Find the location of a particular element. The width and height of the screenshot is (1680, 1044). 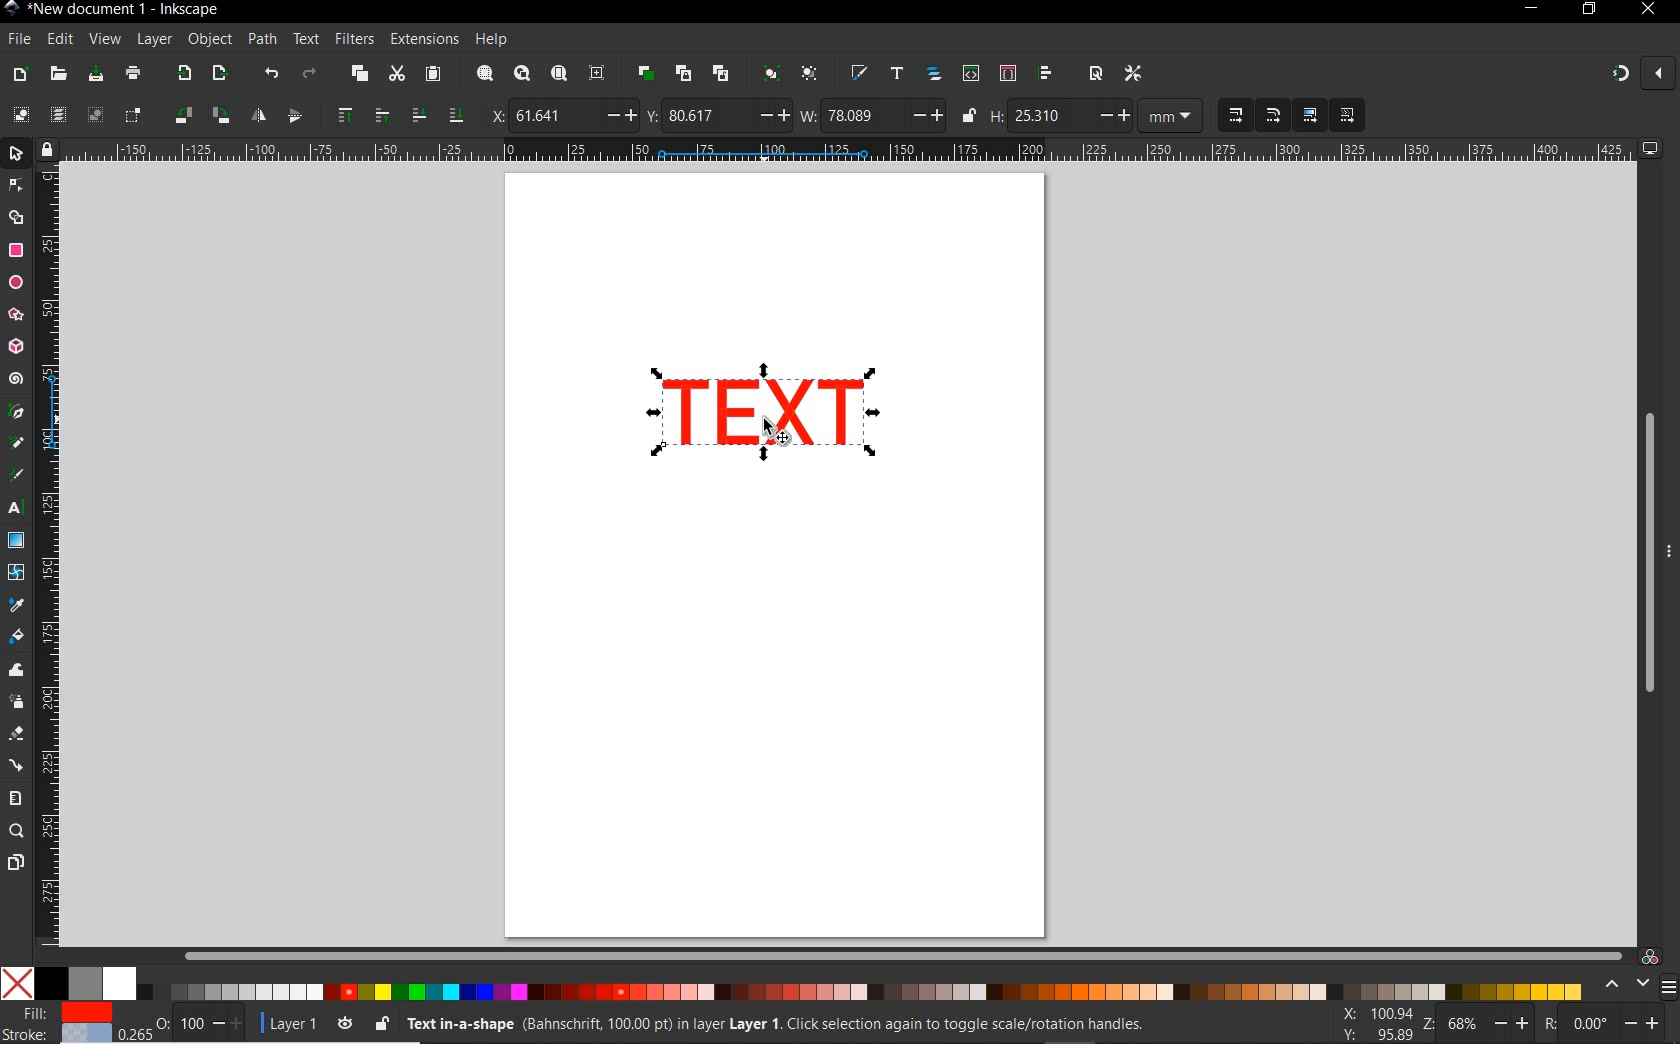

vertical coordinate of selection is located at coordinates (717, 115).